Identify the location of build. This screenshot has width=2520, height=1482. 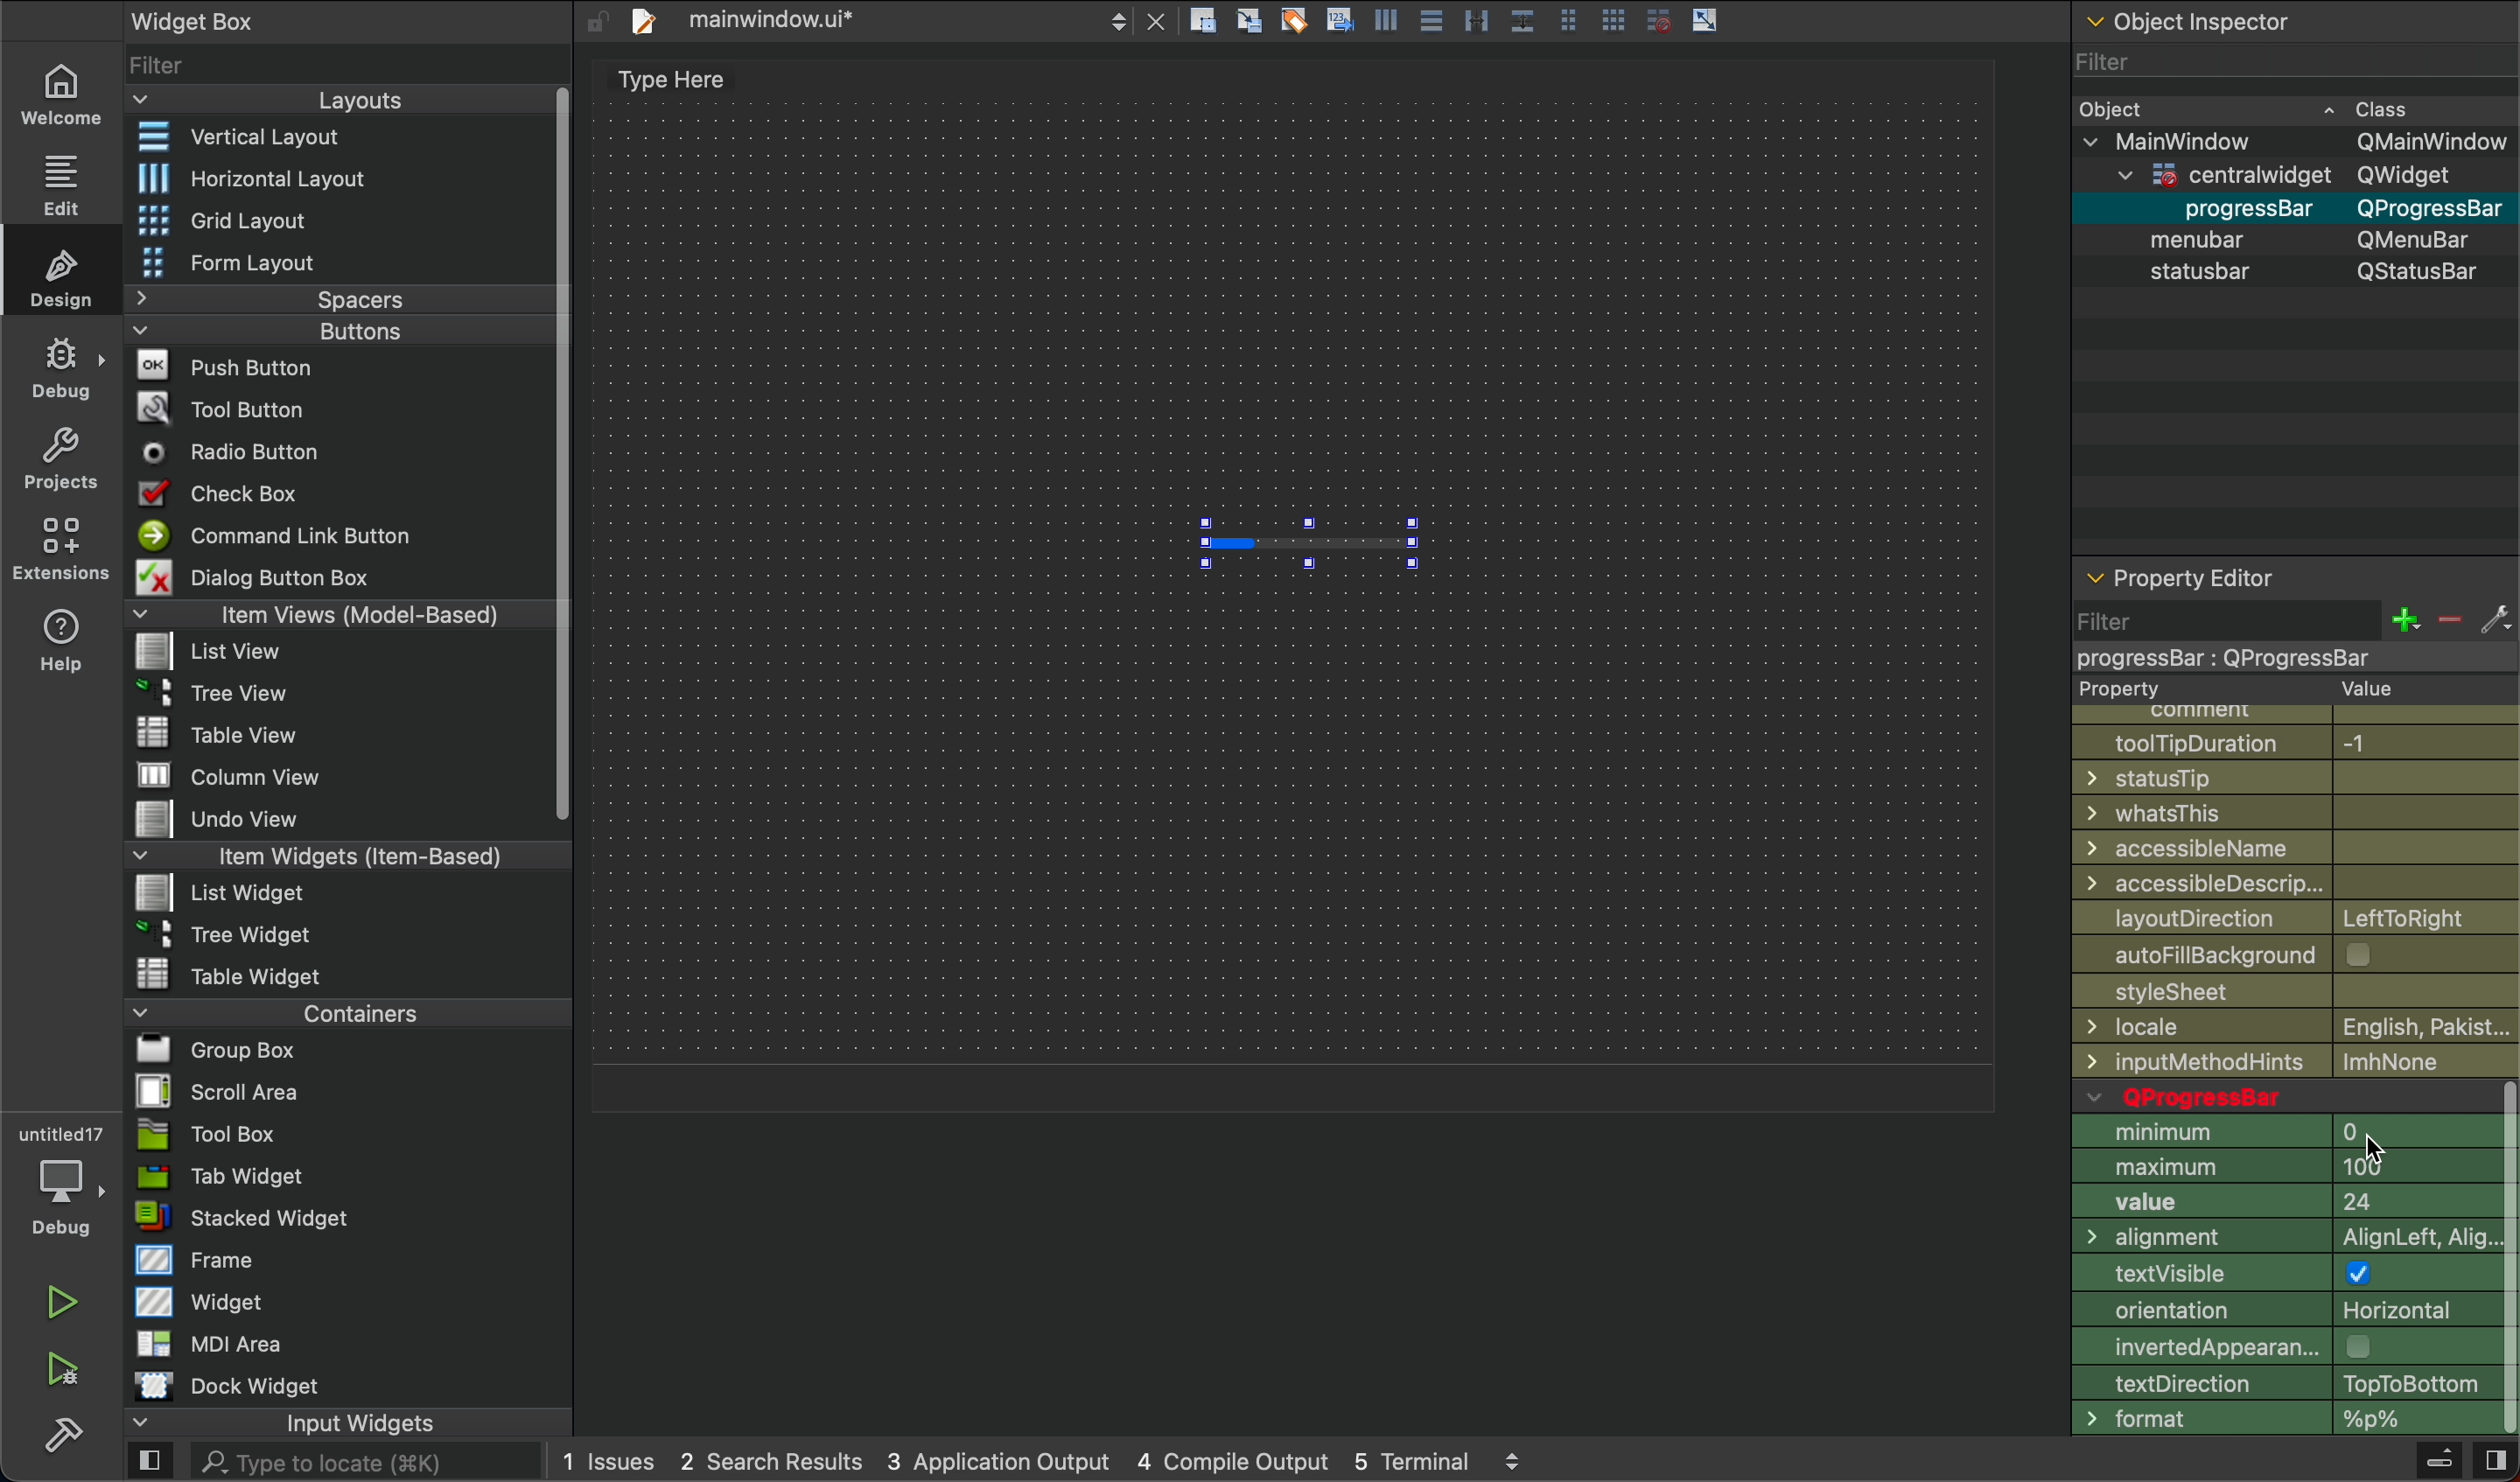
(63, 1431).